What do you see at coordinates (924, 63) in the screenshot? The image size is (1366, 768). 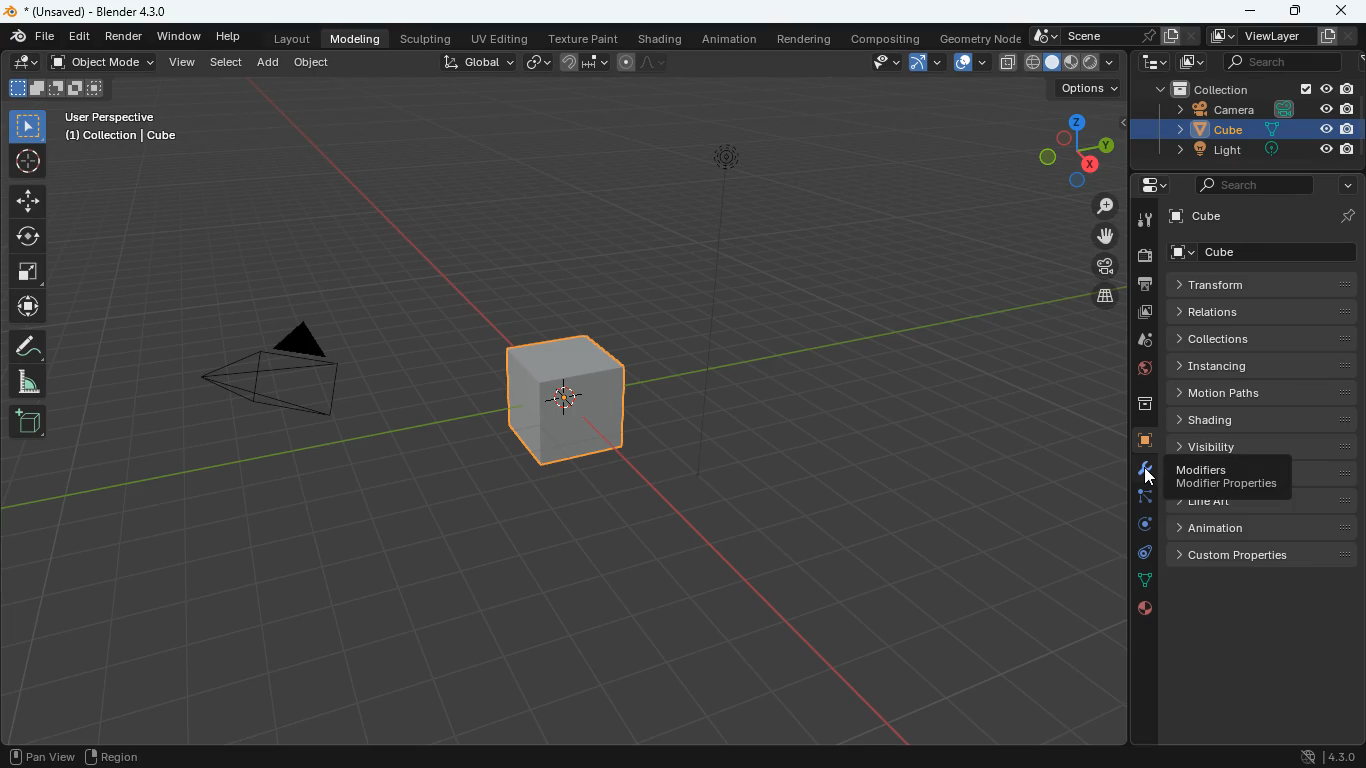 I see `arrow` at bounding box center [924, 63].